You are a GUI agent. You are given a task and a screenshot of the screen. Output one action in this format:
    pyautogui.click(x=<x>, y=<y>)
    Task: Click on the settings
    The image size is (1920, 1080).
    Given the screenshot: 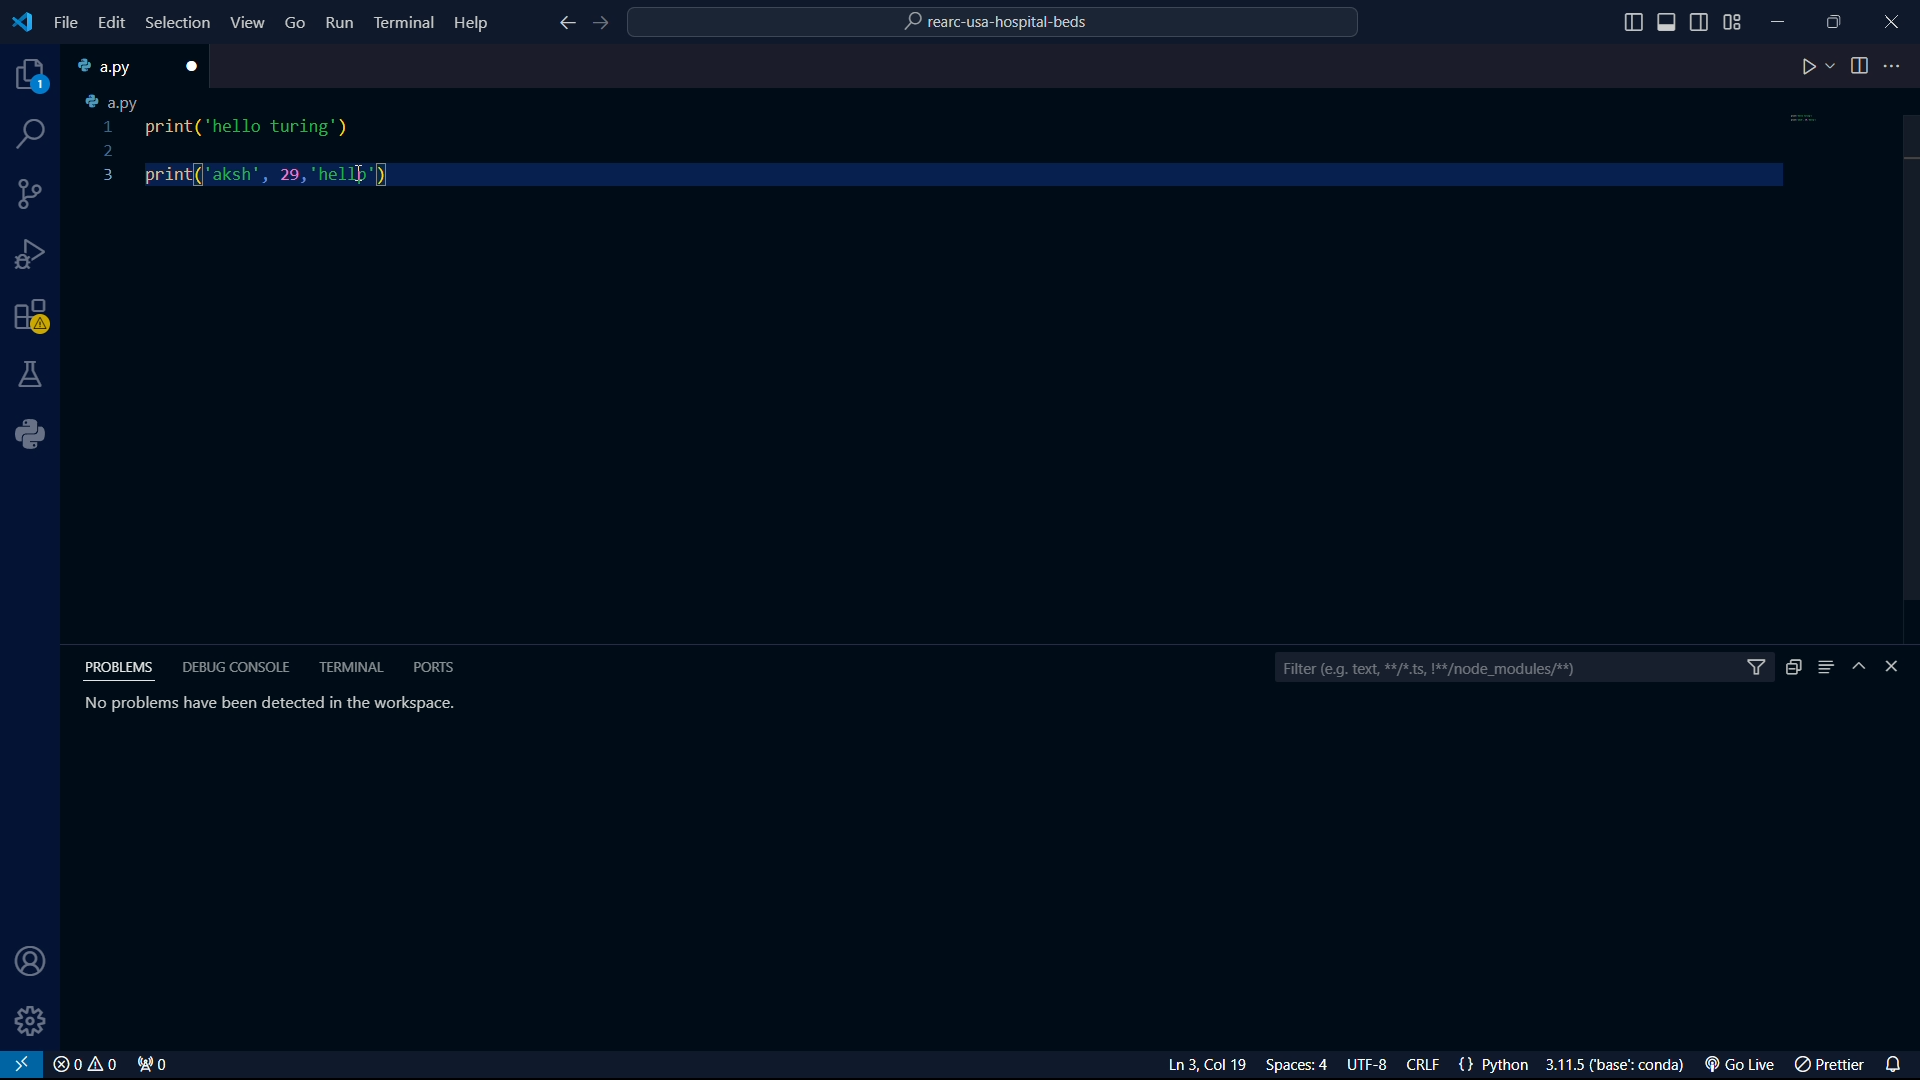 What is the action you would take?
    pyautogui.click(x=32, y=1021)
    